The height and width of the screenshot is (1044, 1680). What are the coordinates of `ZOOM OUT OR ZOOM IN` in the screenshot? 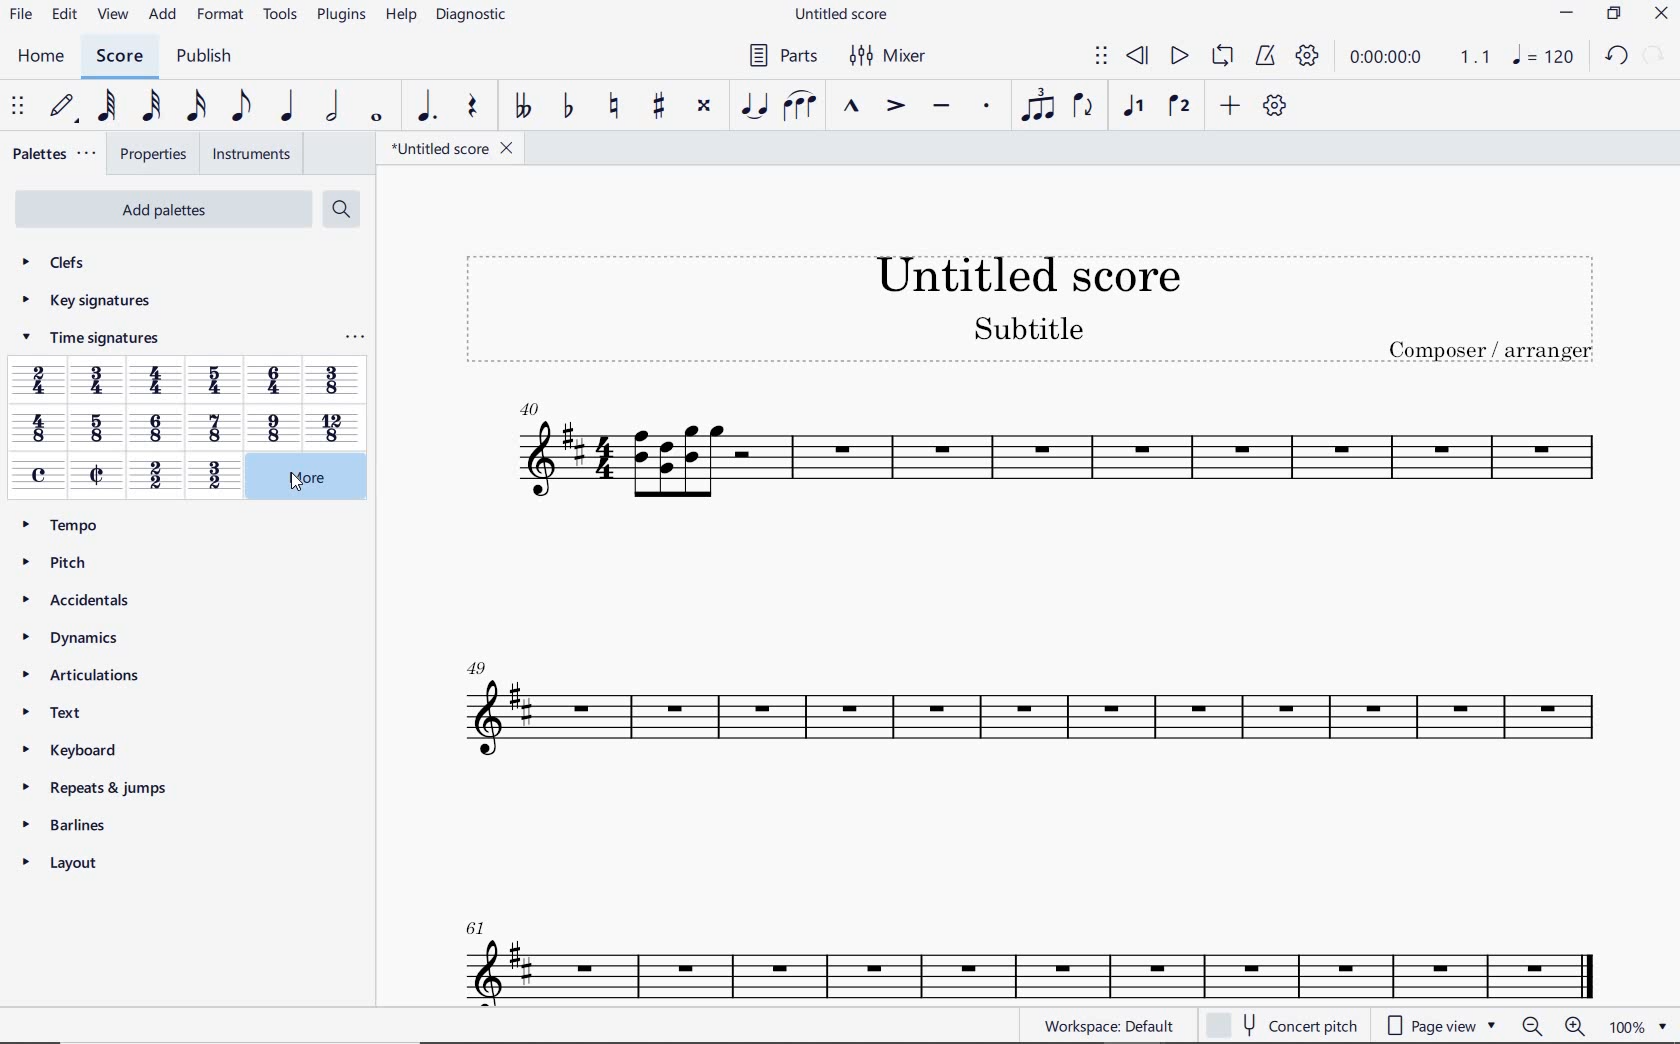 It's located at (1551, 1025).